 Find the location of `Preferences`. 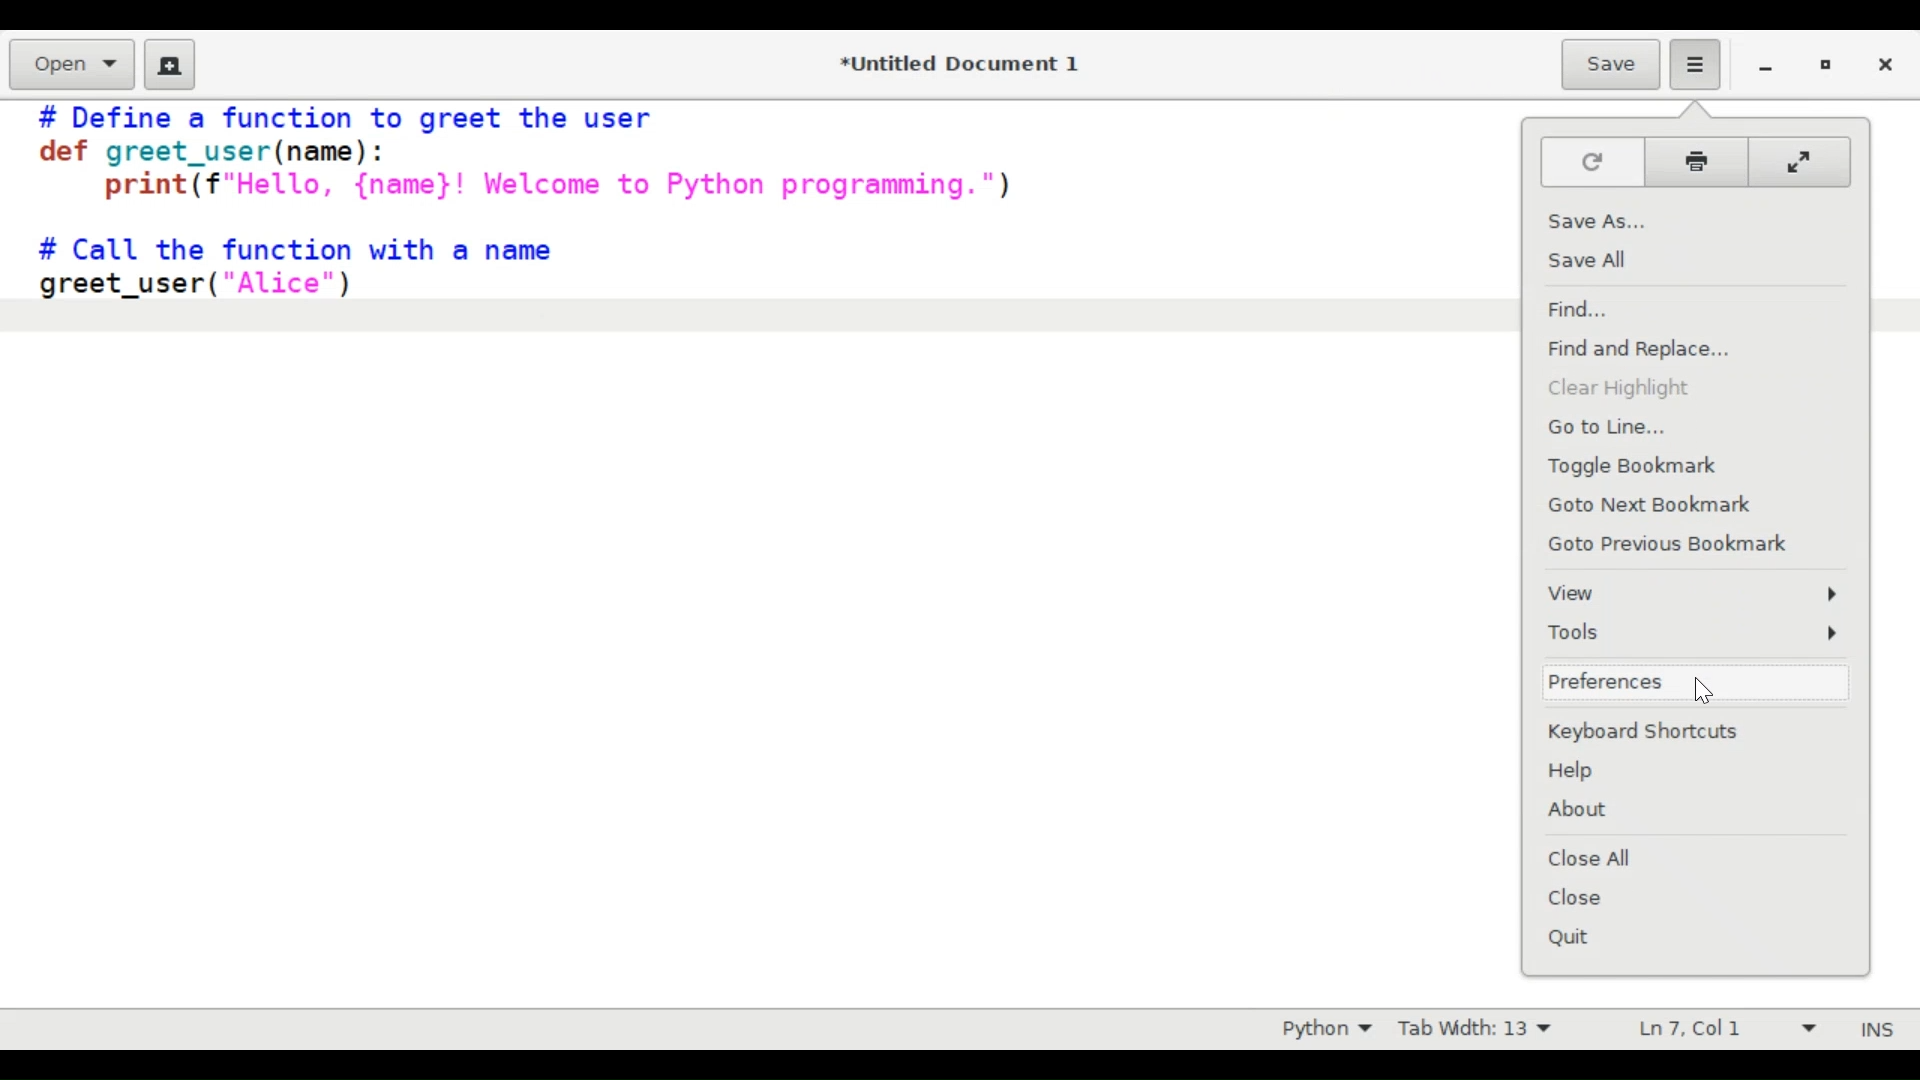

Preferences is located at coordinates (1675, 683).